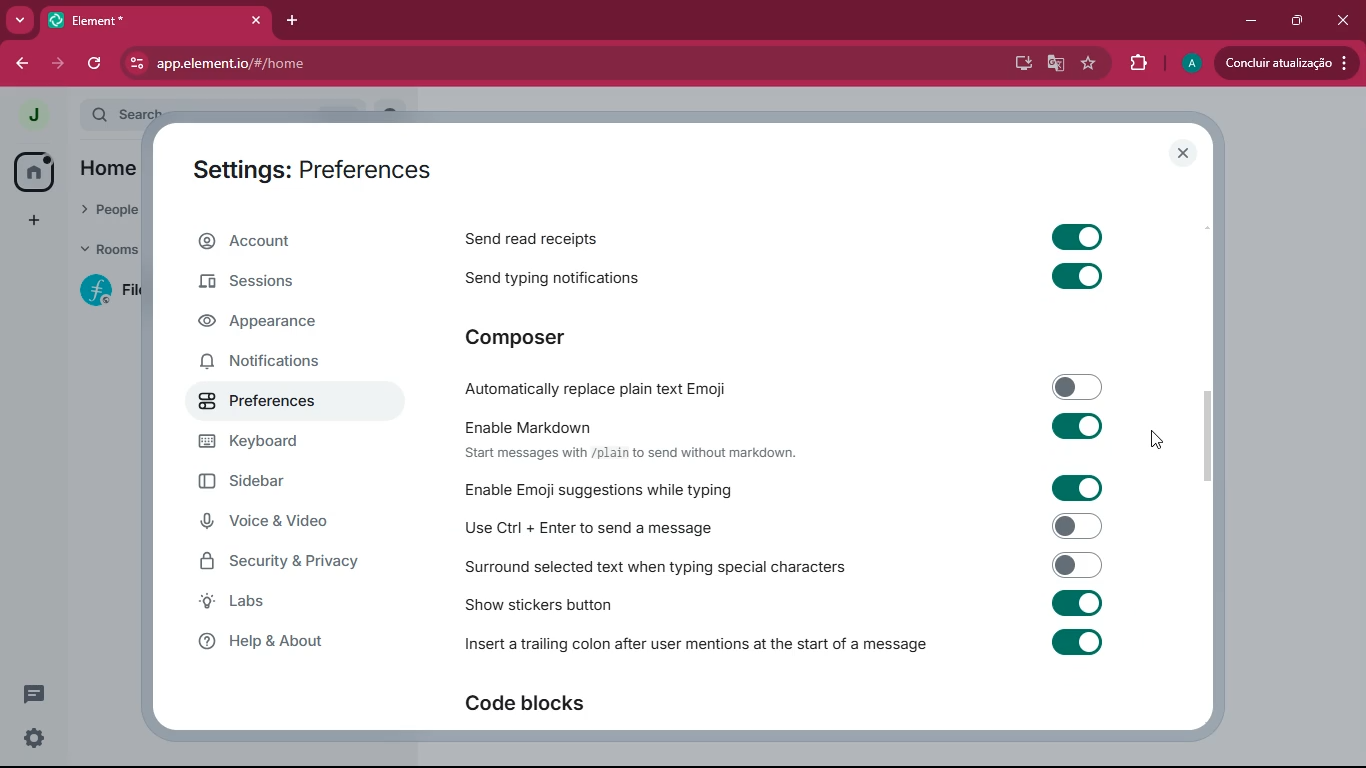 Image resolution: width=1366 pixels, height=768 pixels. Describe the element at coordinates (283, 284) in the screenshot. I see `sessions` at that location.